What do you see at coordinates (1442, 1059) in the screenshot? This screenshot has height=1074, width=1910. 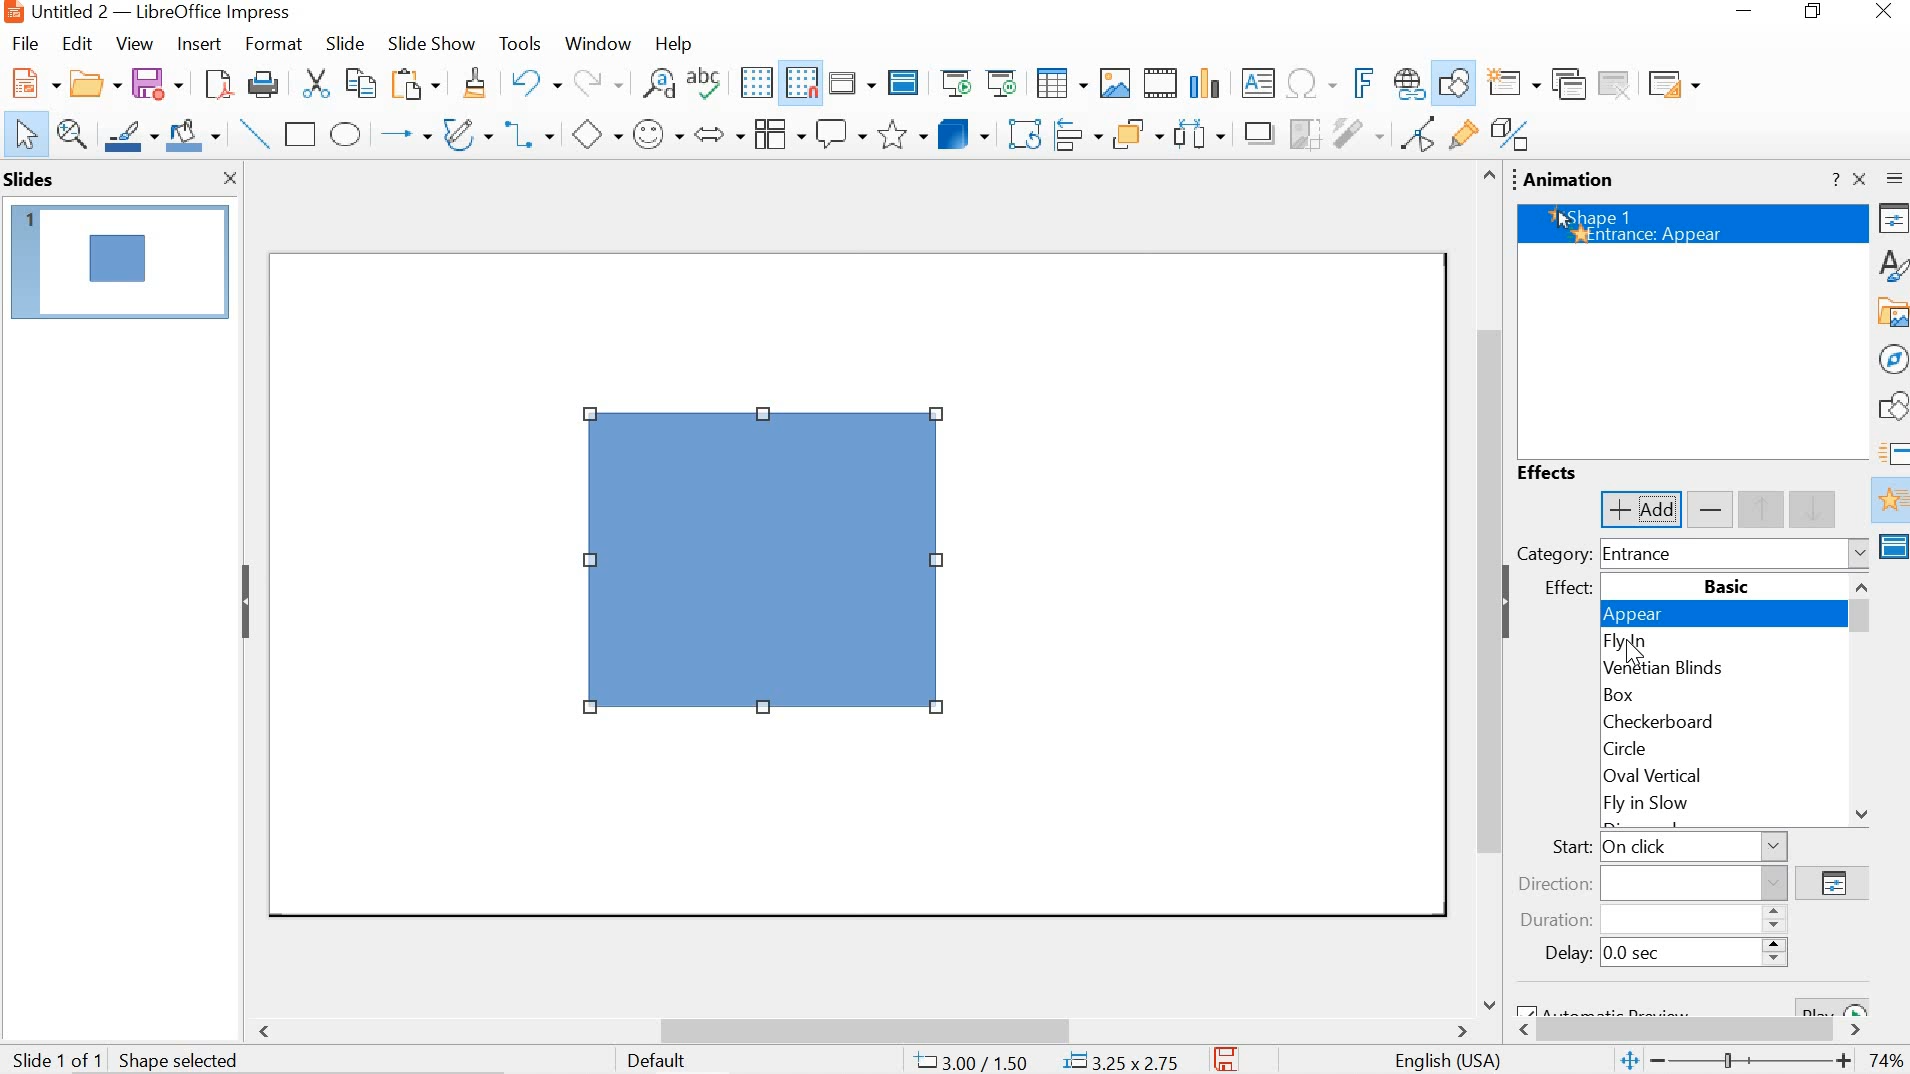 I see `English(USA)` at bounding box center [1442, 1059].